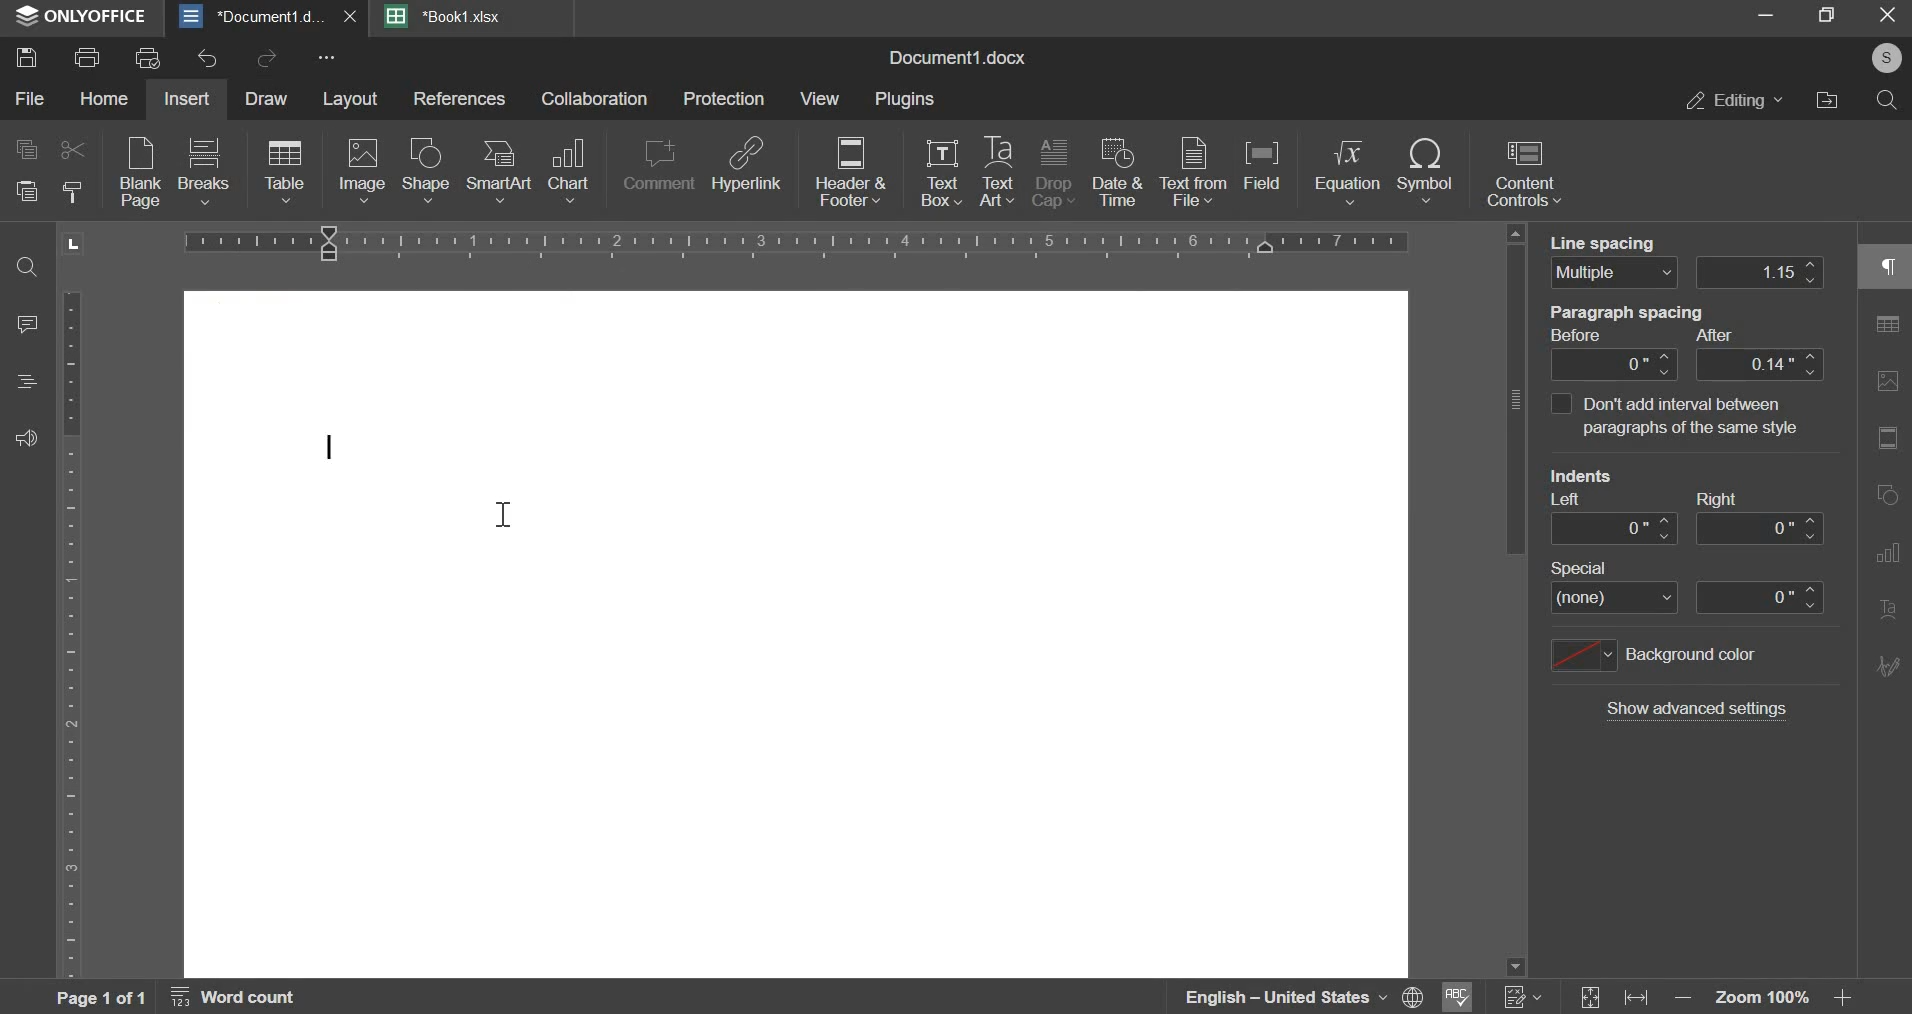  I want to click on Table Tool, so click(1887, 266).